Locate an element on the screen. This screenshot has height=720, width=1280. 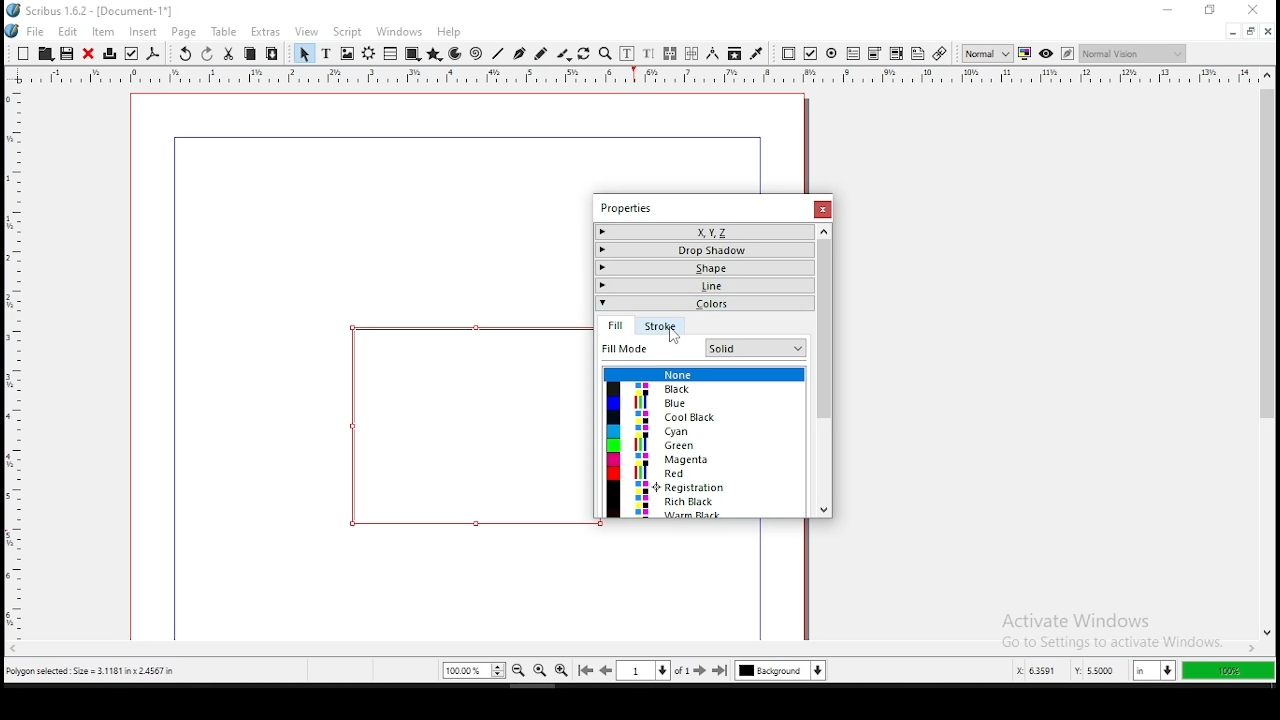
text annotation is located at coordinates (918, 53).